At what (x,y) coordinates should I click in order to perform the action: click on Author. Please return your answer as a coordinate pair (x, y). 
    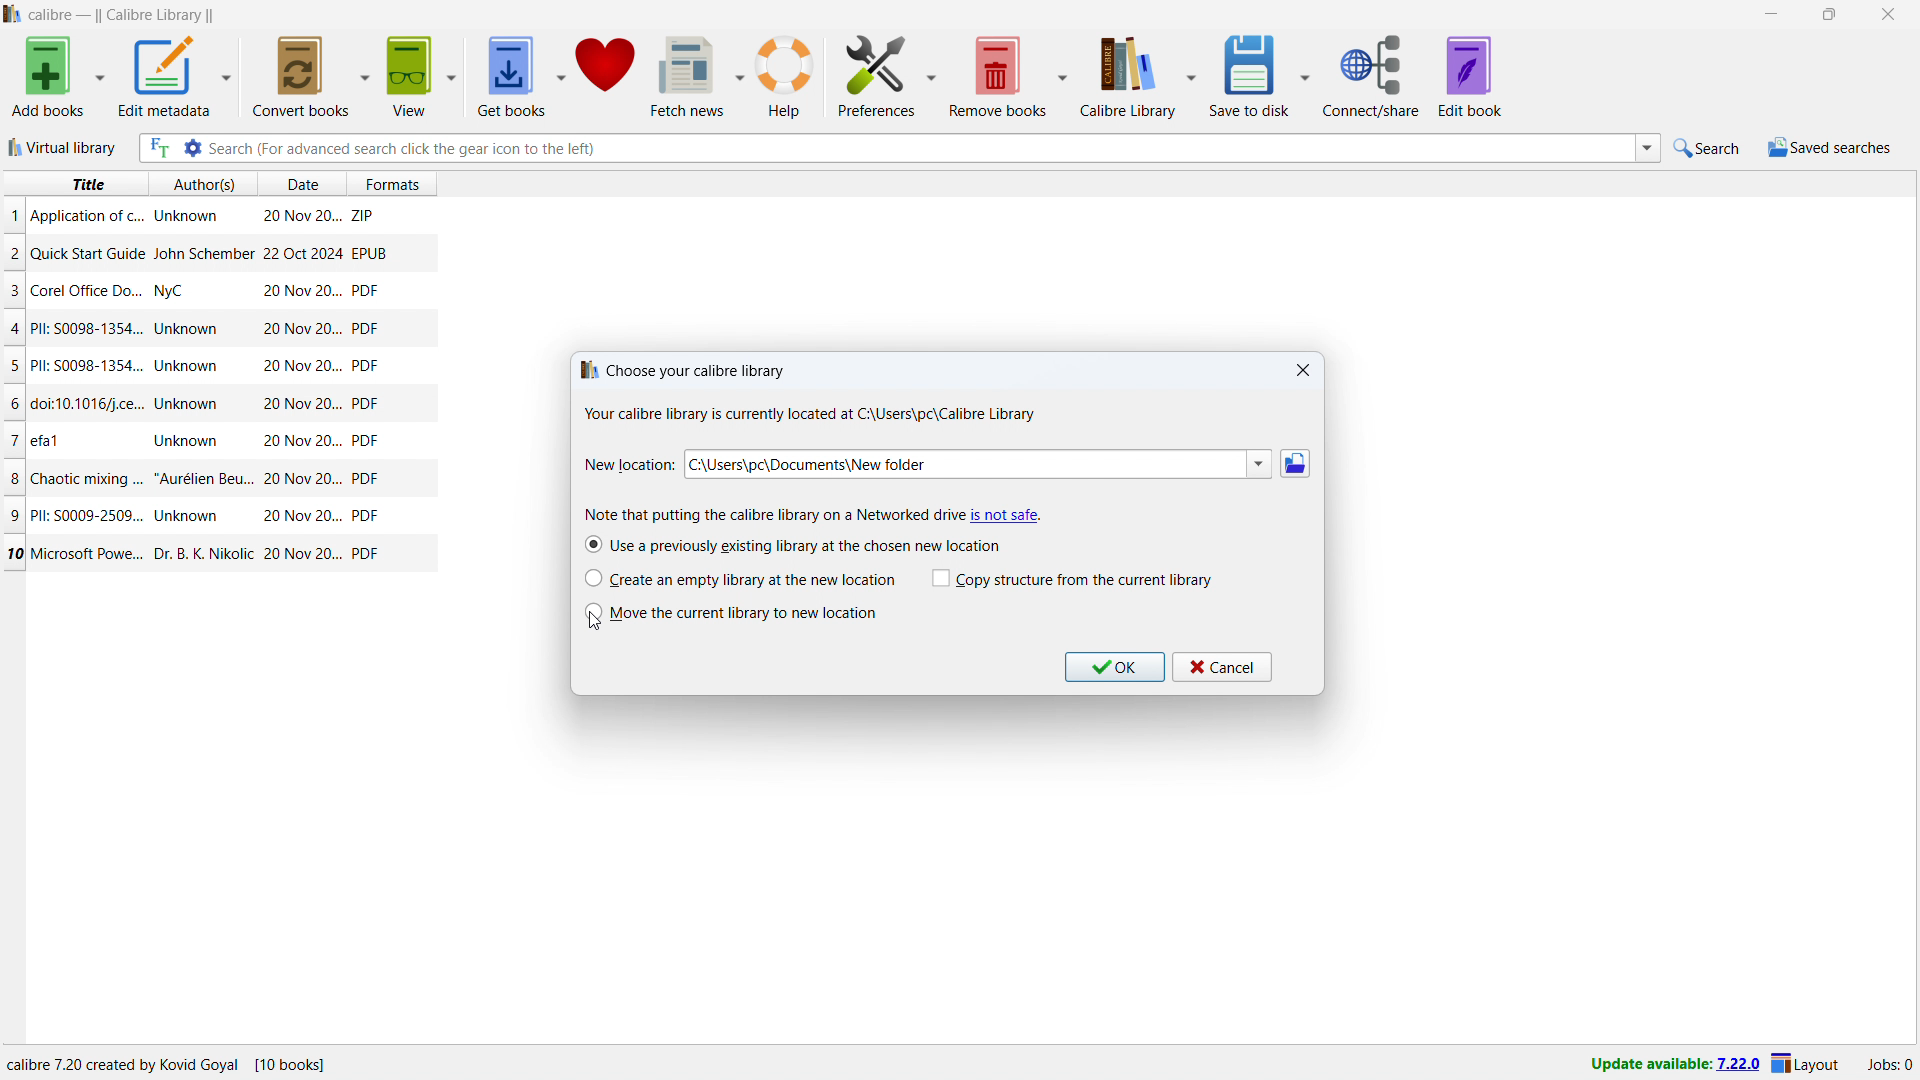
    Looking at the image, I should click on (190, 403).